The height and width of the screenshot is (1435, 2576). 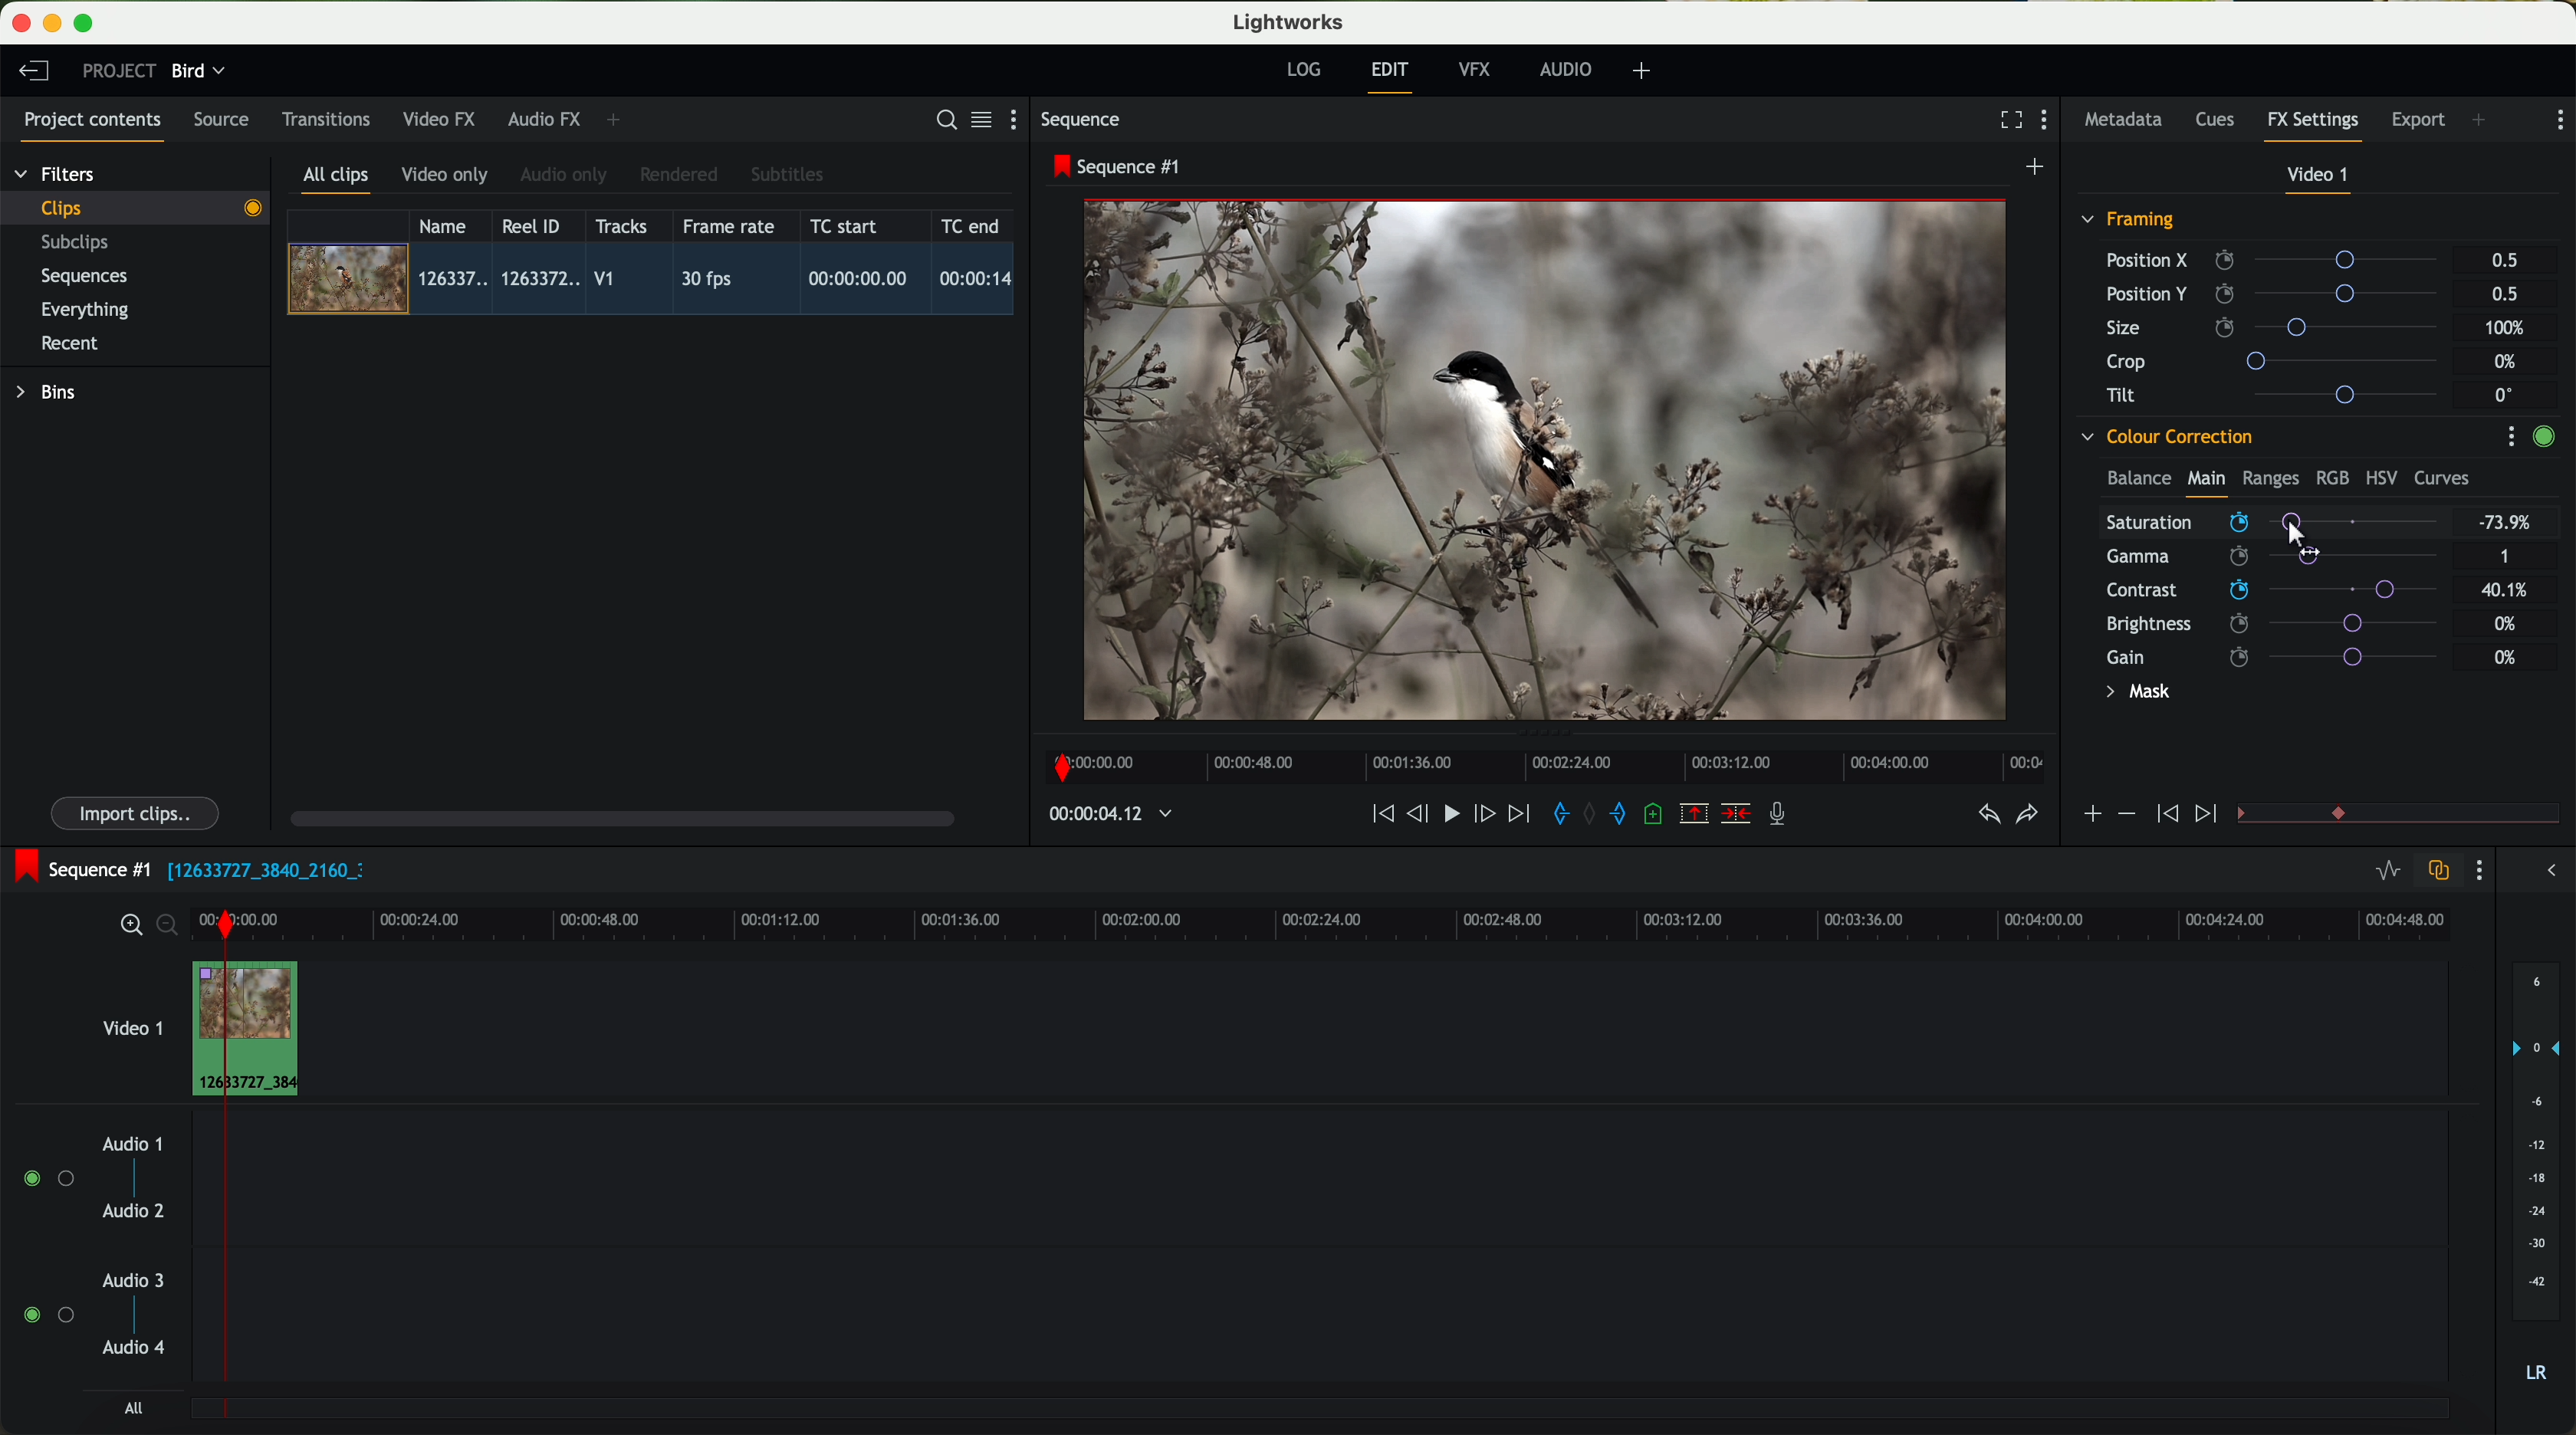 I want to click on scroll bar, so click(x=620, y=817).